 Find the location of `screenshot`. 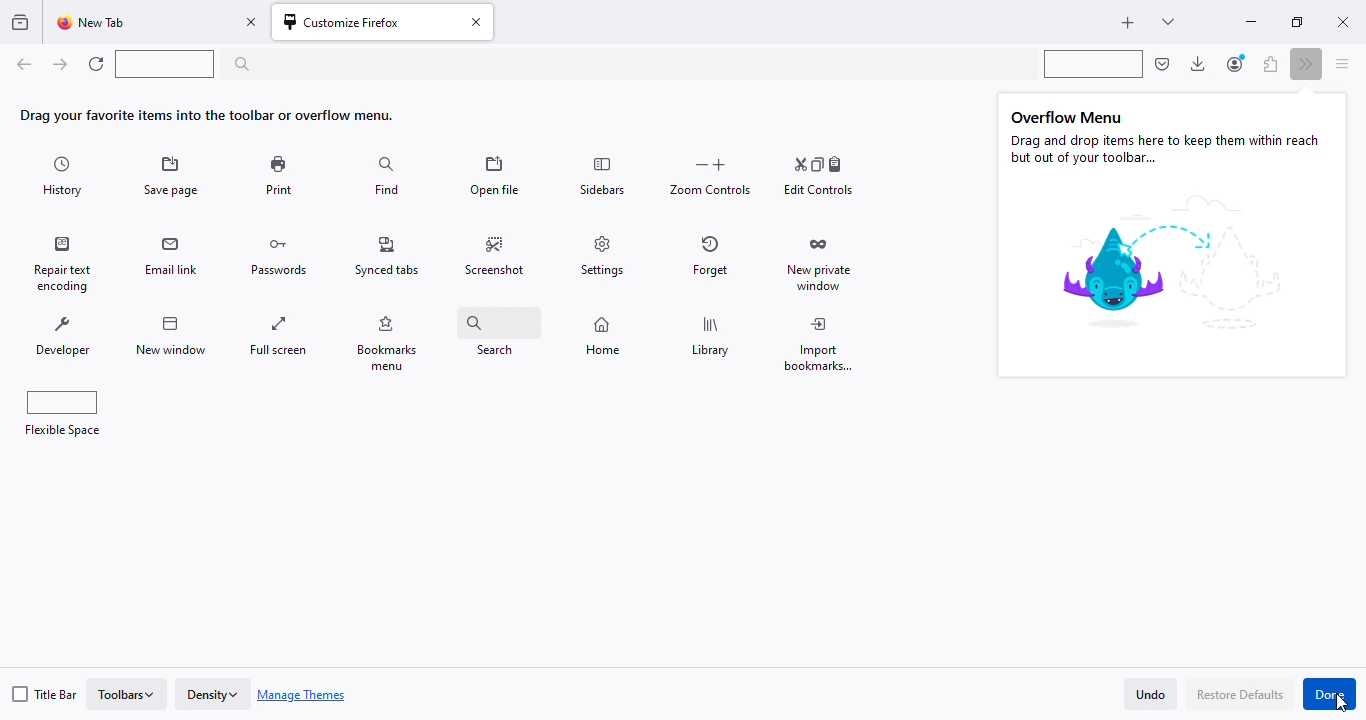

screenshot is located at coordinates (494, 257).